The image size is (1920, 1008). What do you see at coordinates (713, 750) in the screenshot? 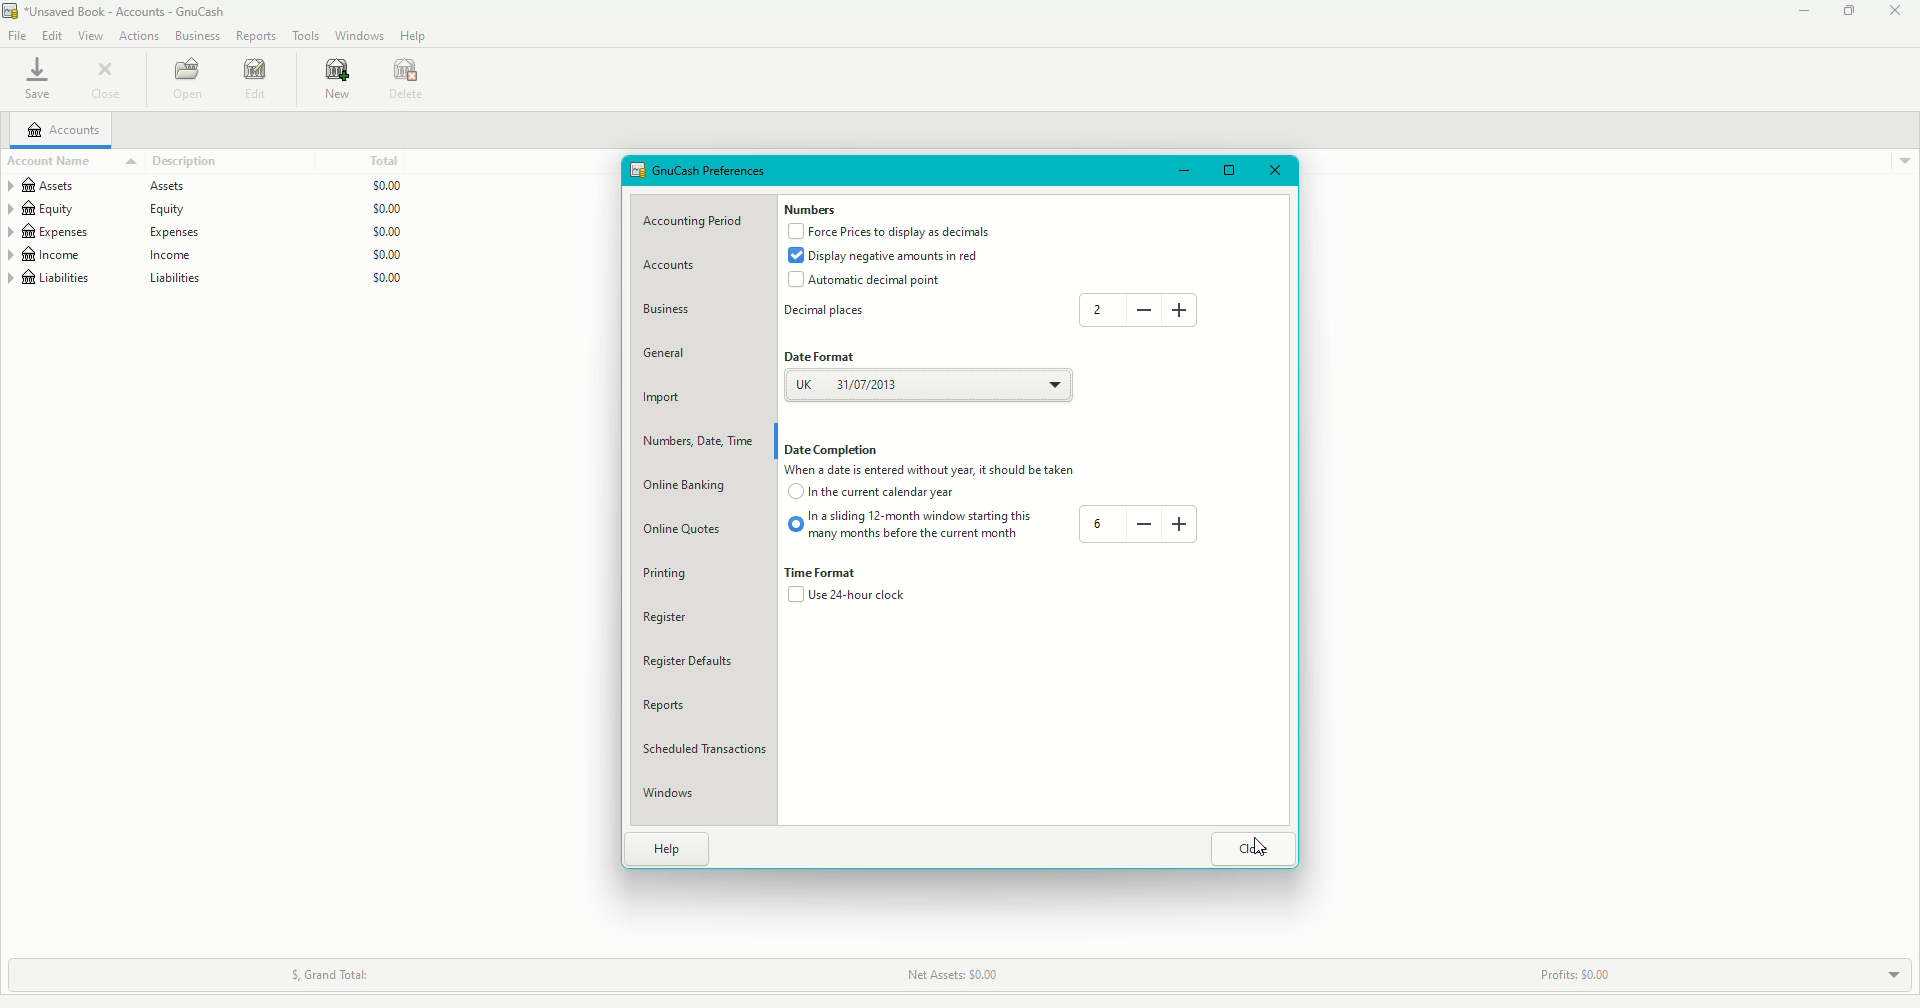
I see `Scheduled Transactions` at bounding box center [713, 750].